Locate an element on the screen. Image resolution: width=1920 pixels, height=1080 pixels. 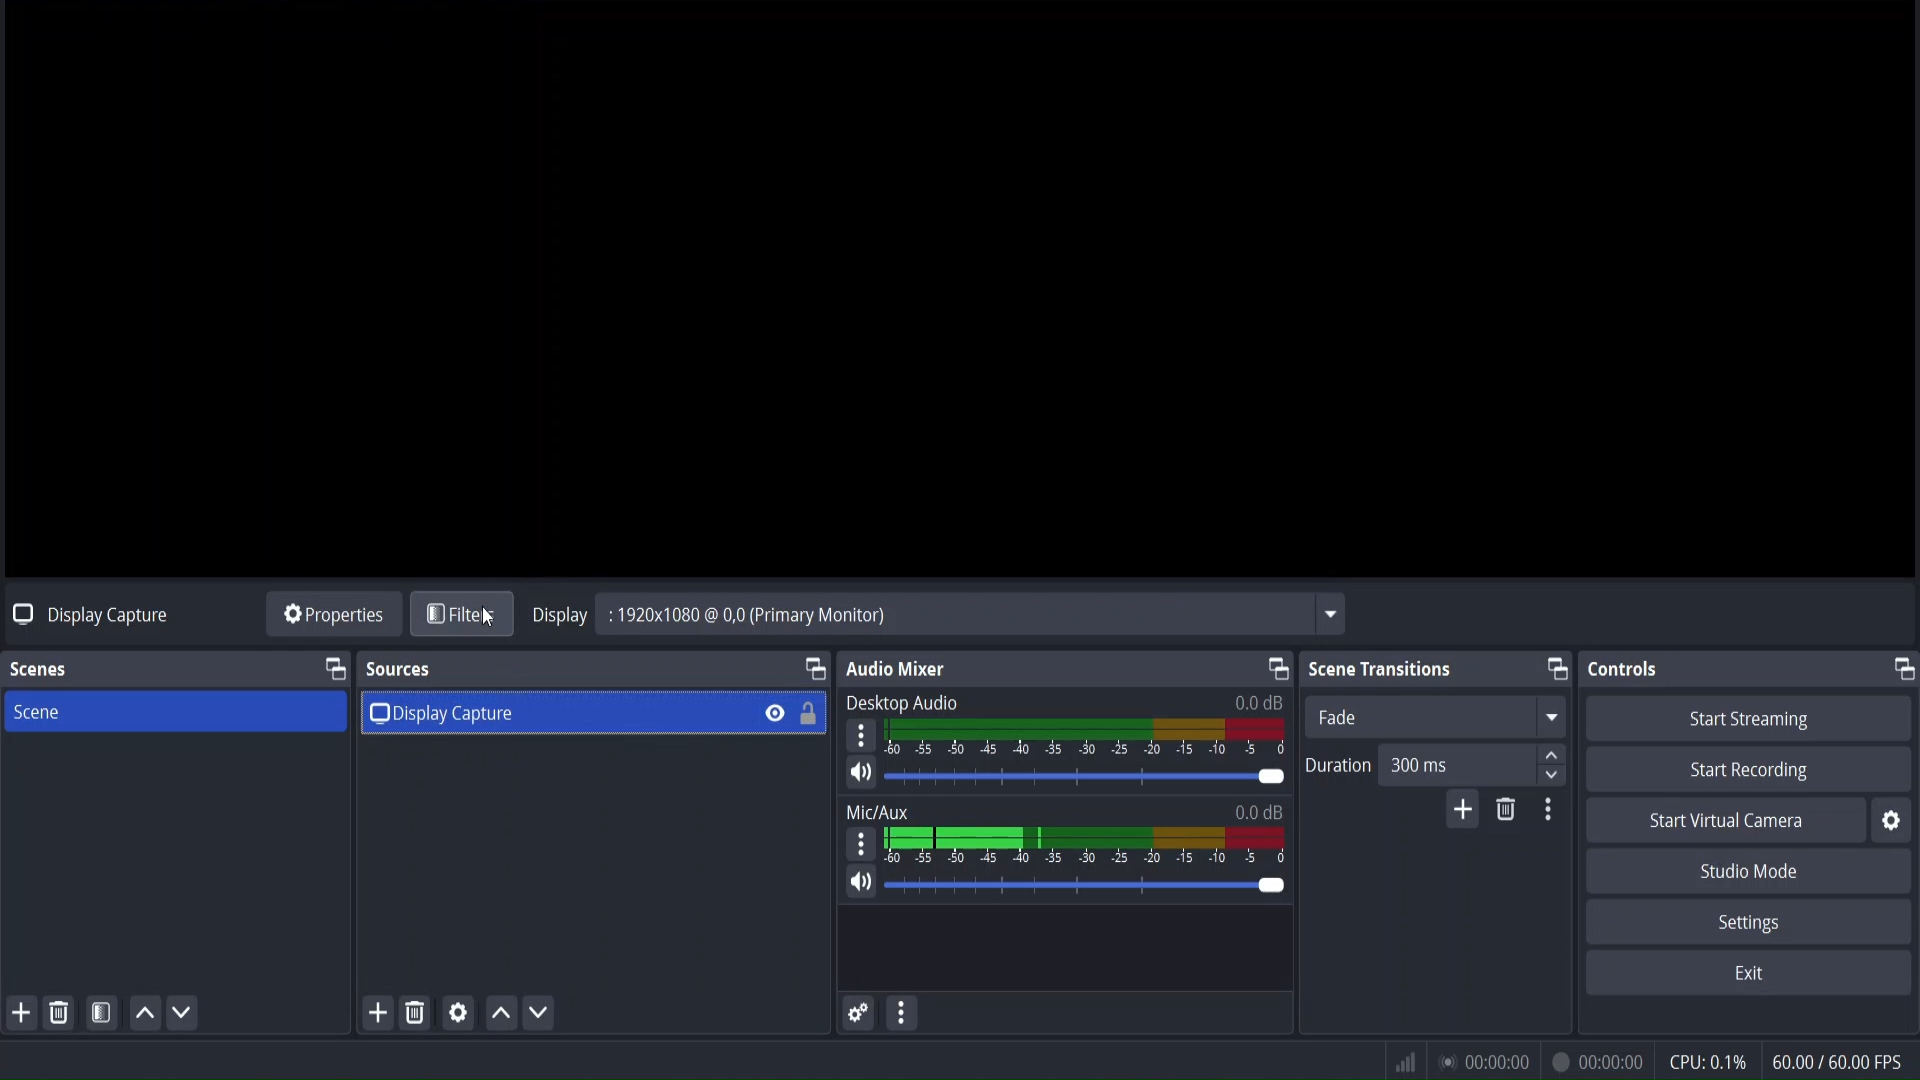
remove selected source is located at coordinates (415, 1011).